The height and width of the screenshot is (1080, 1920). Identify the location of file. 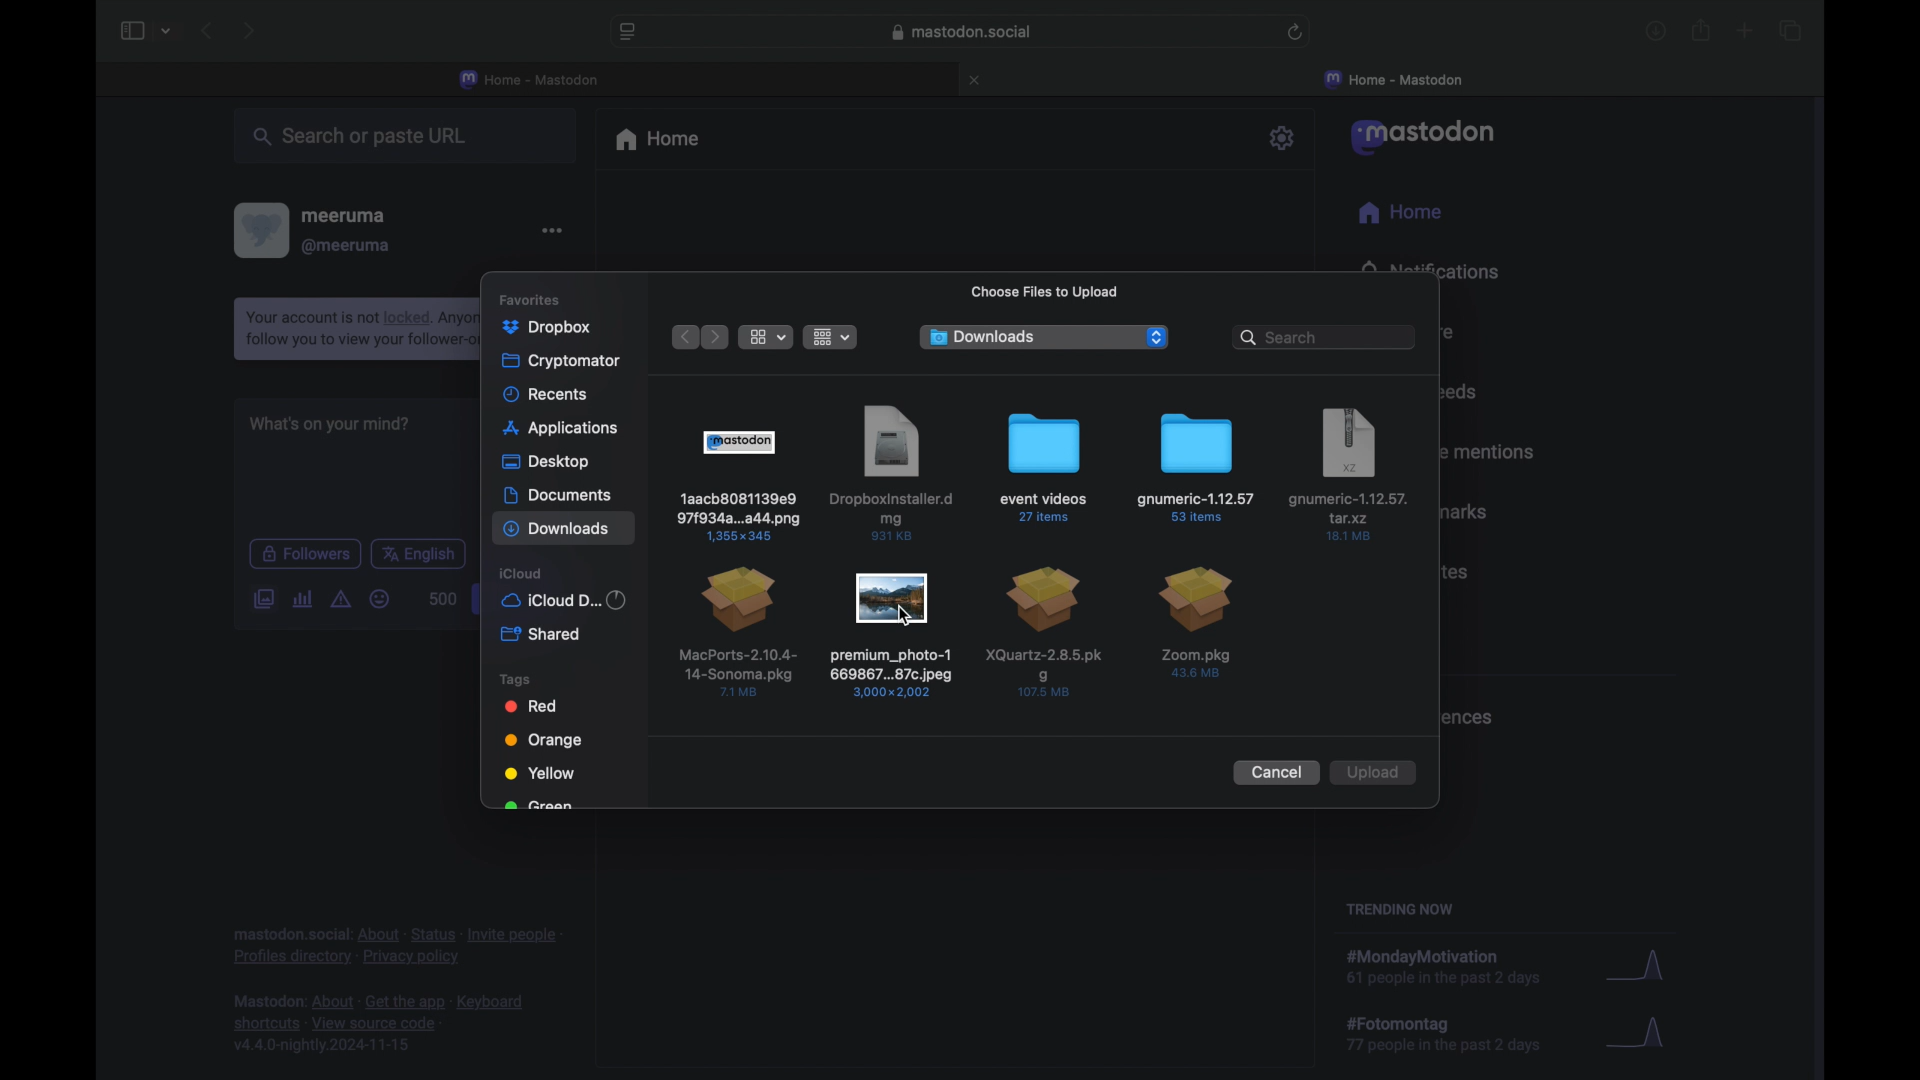
(736, 631).